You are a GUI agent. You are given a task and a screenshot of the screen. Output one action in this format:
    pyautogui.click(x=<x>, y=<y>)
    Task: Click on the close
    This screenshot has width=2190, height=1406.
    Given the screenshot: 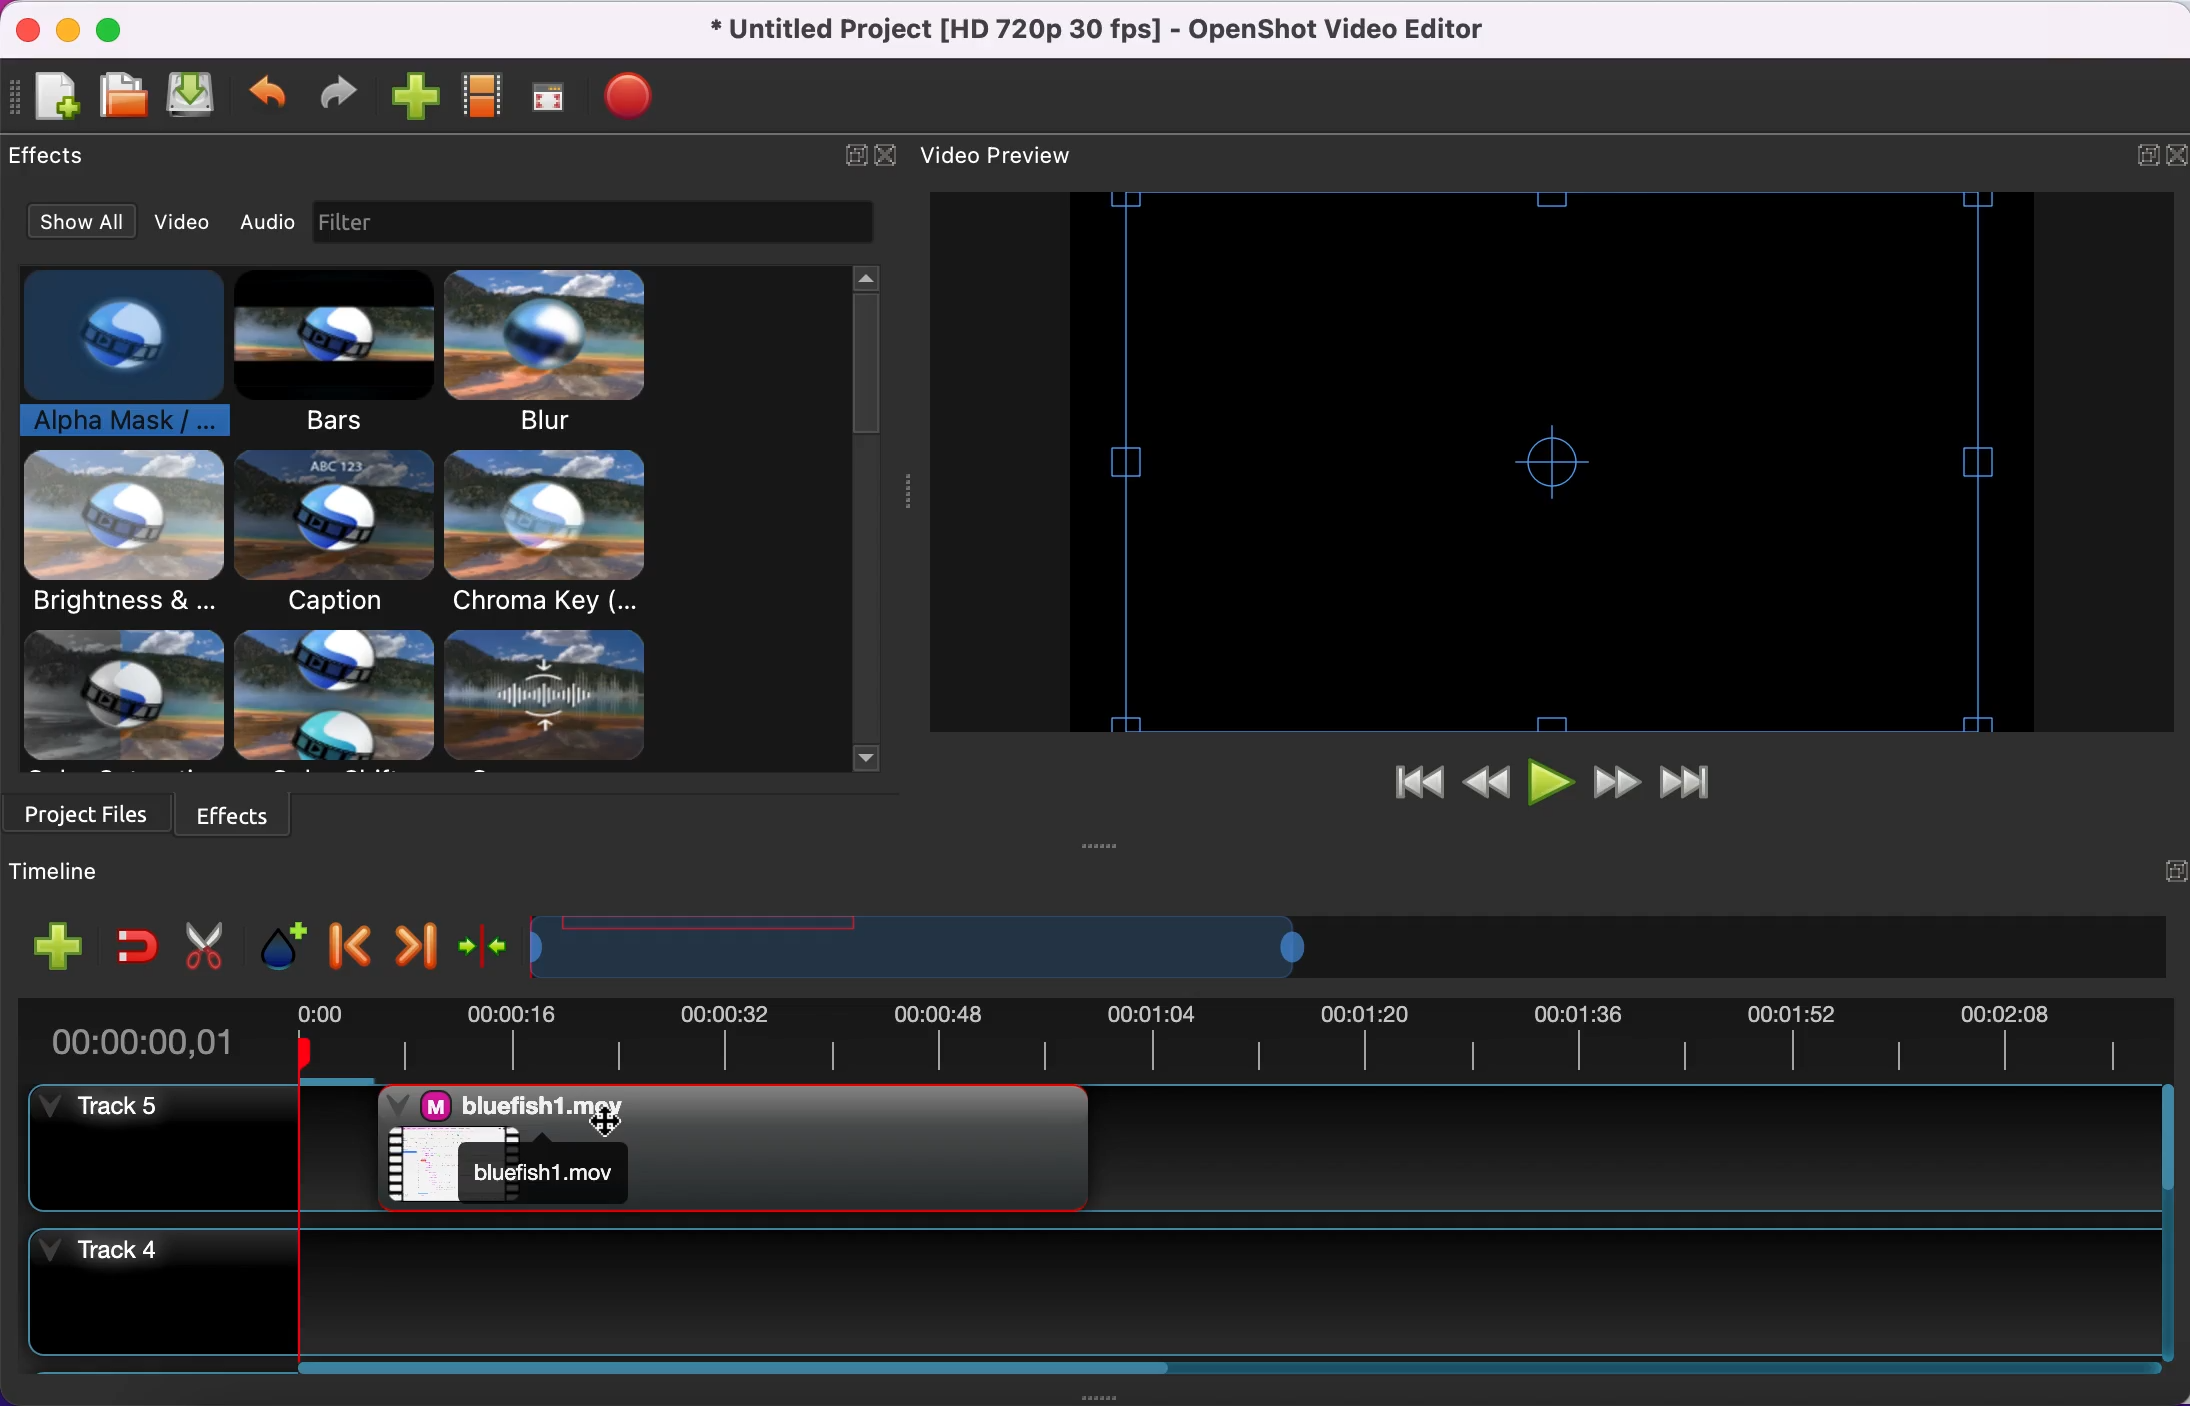 What is the action you would take?
    pyautogui.click(x=2176, y=162)
    